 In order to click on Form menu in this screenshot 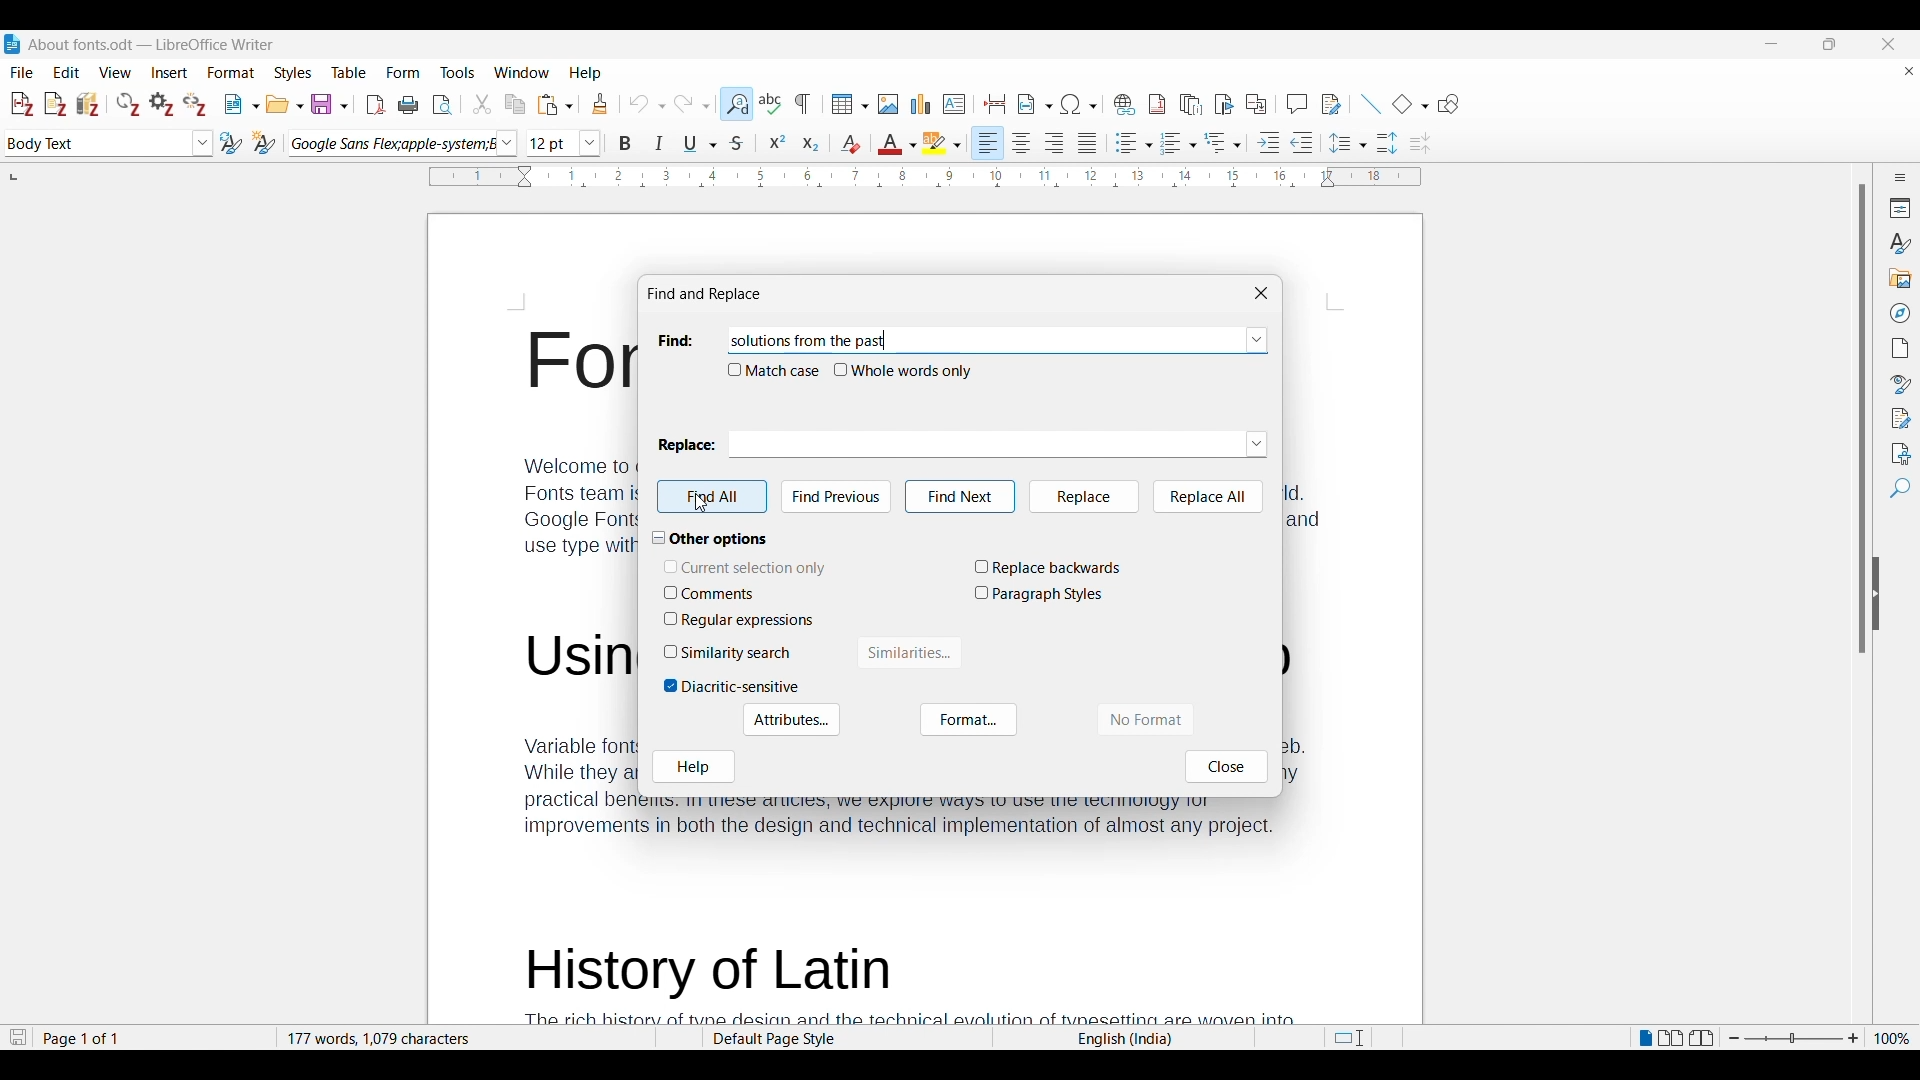, I will do `click(404, 73)`.